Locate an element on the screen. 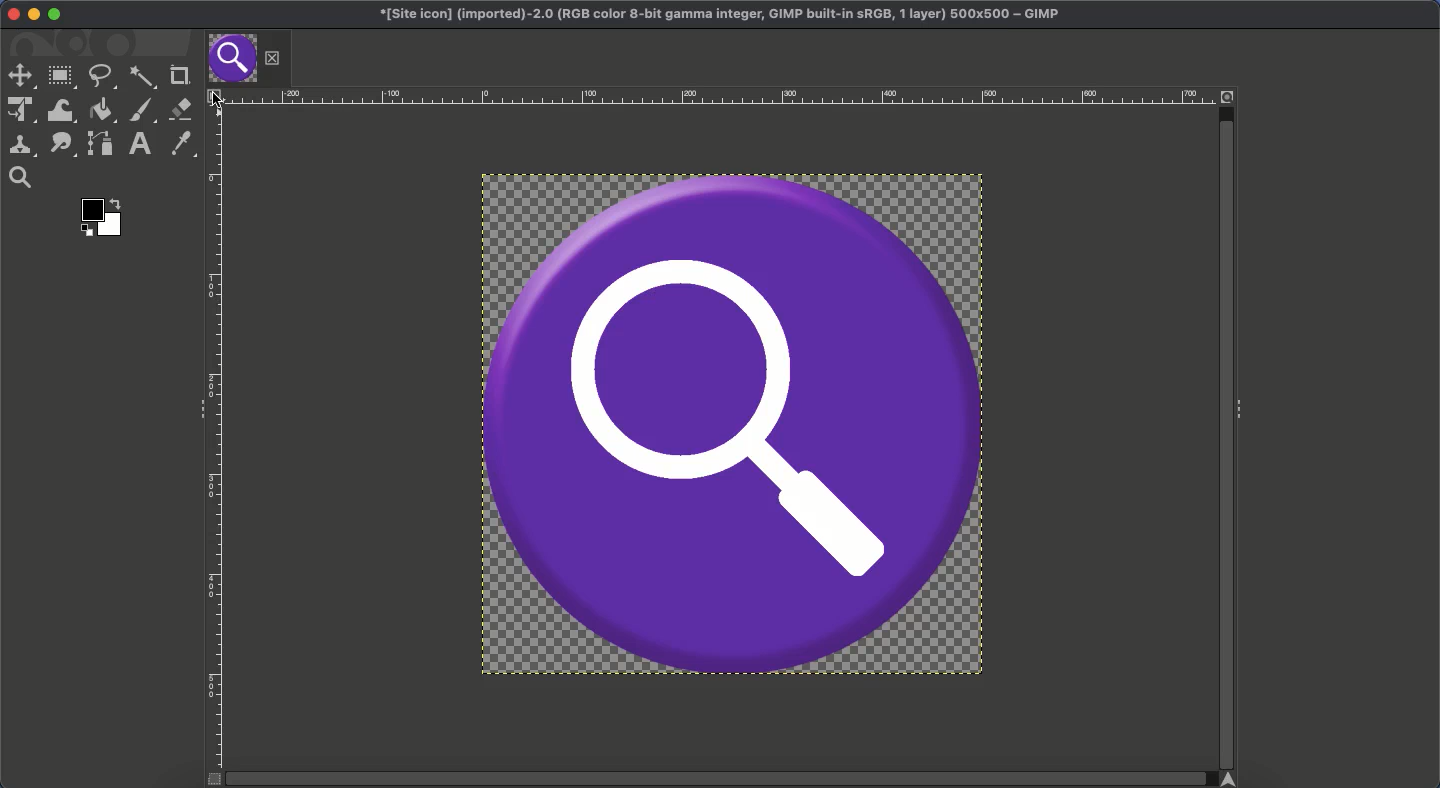 The image size is (1440, 788). Paint is located at coordinates (142, 111).